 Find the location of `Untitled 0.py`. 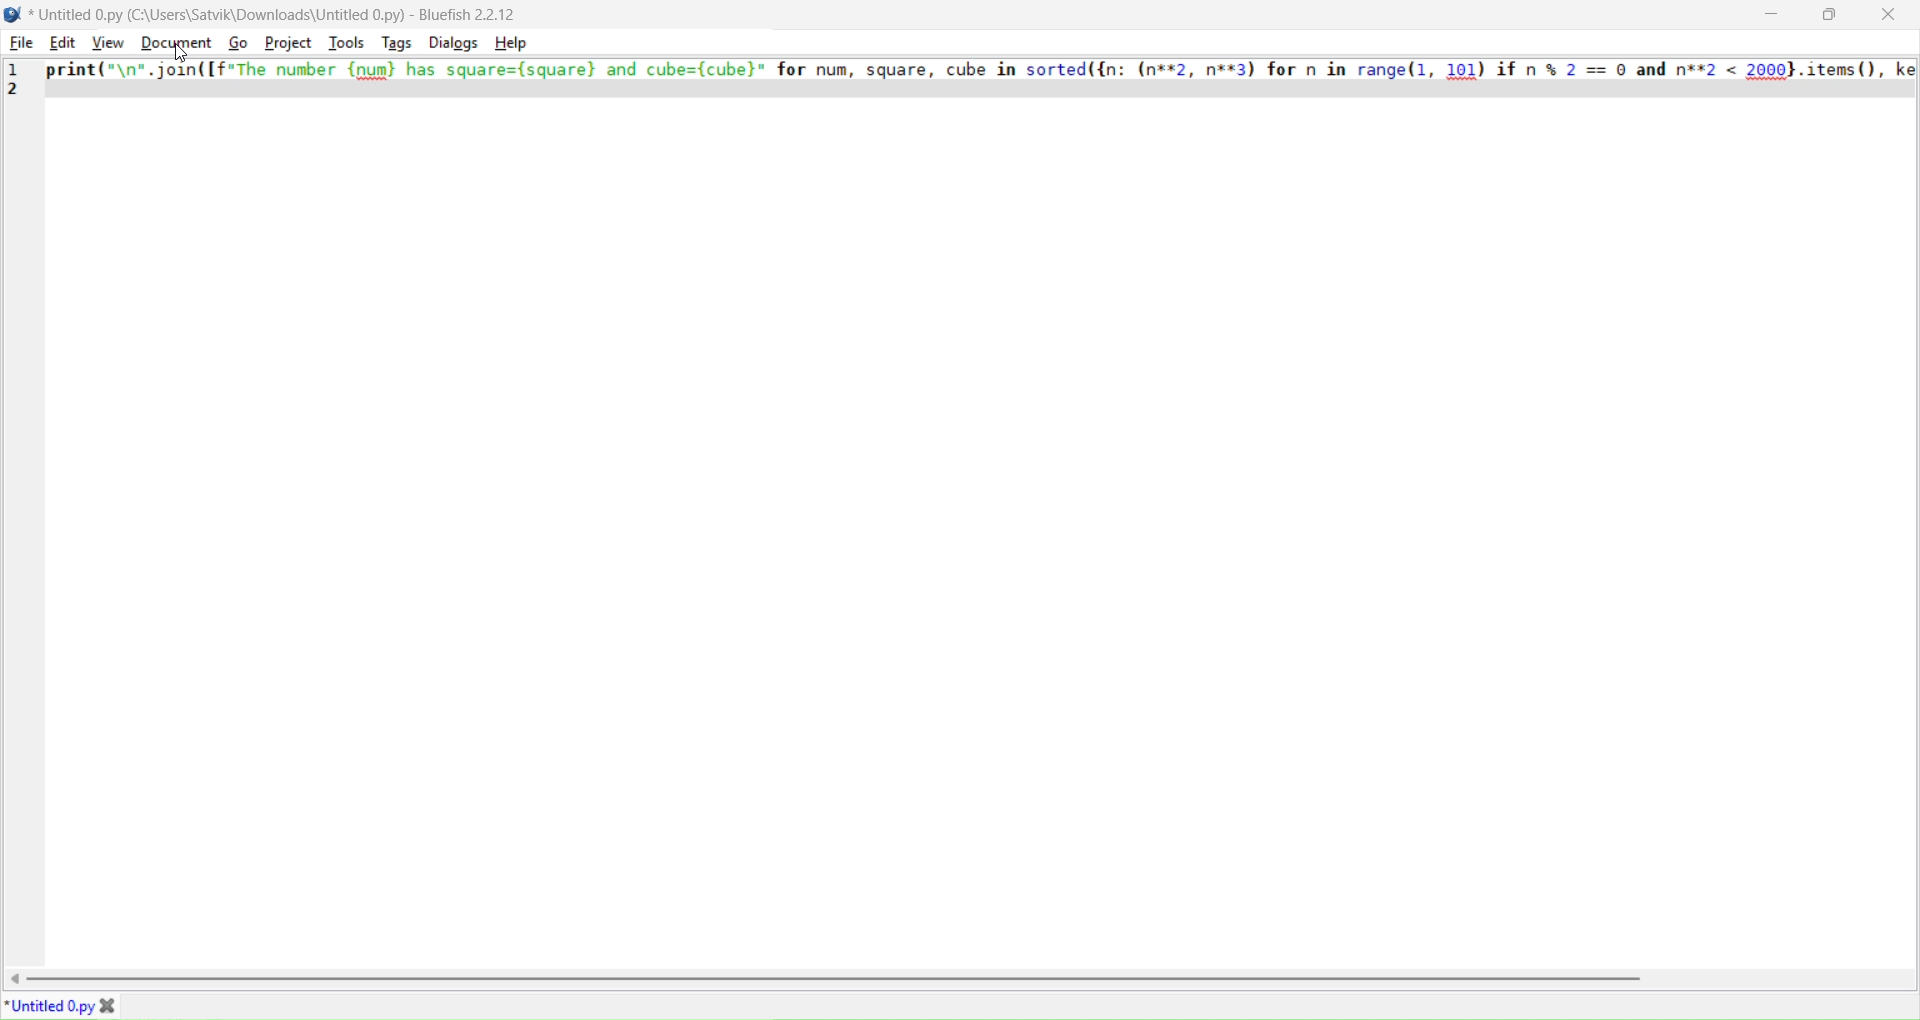

Untitled 0.py is located at coordinates (50, 1007).